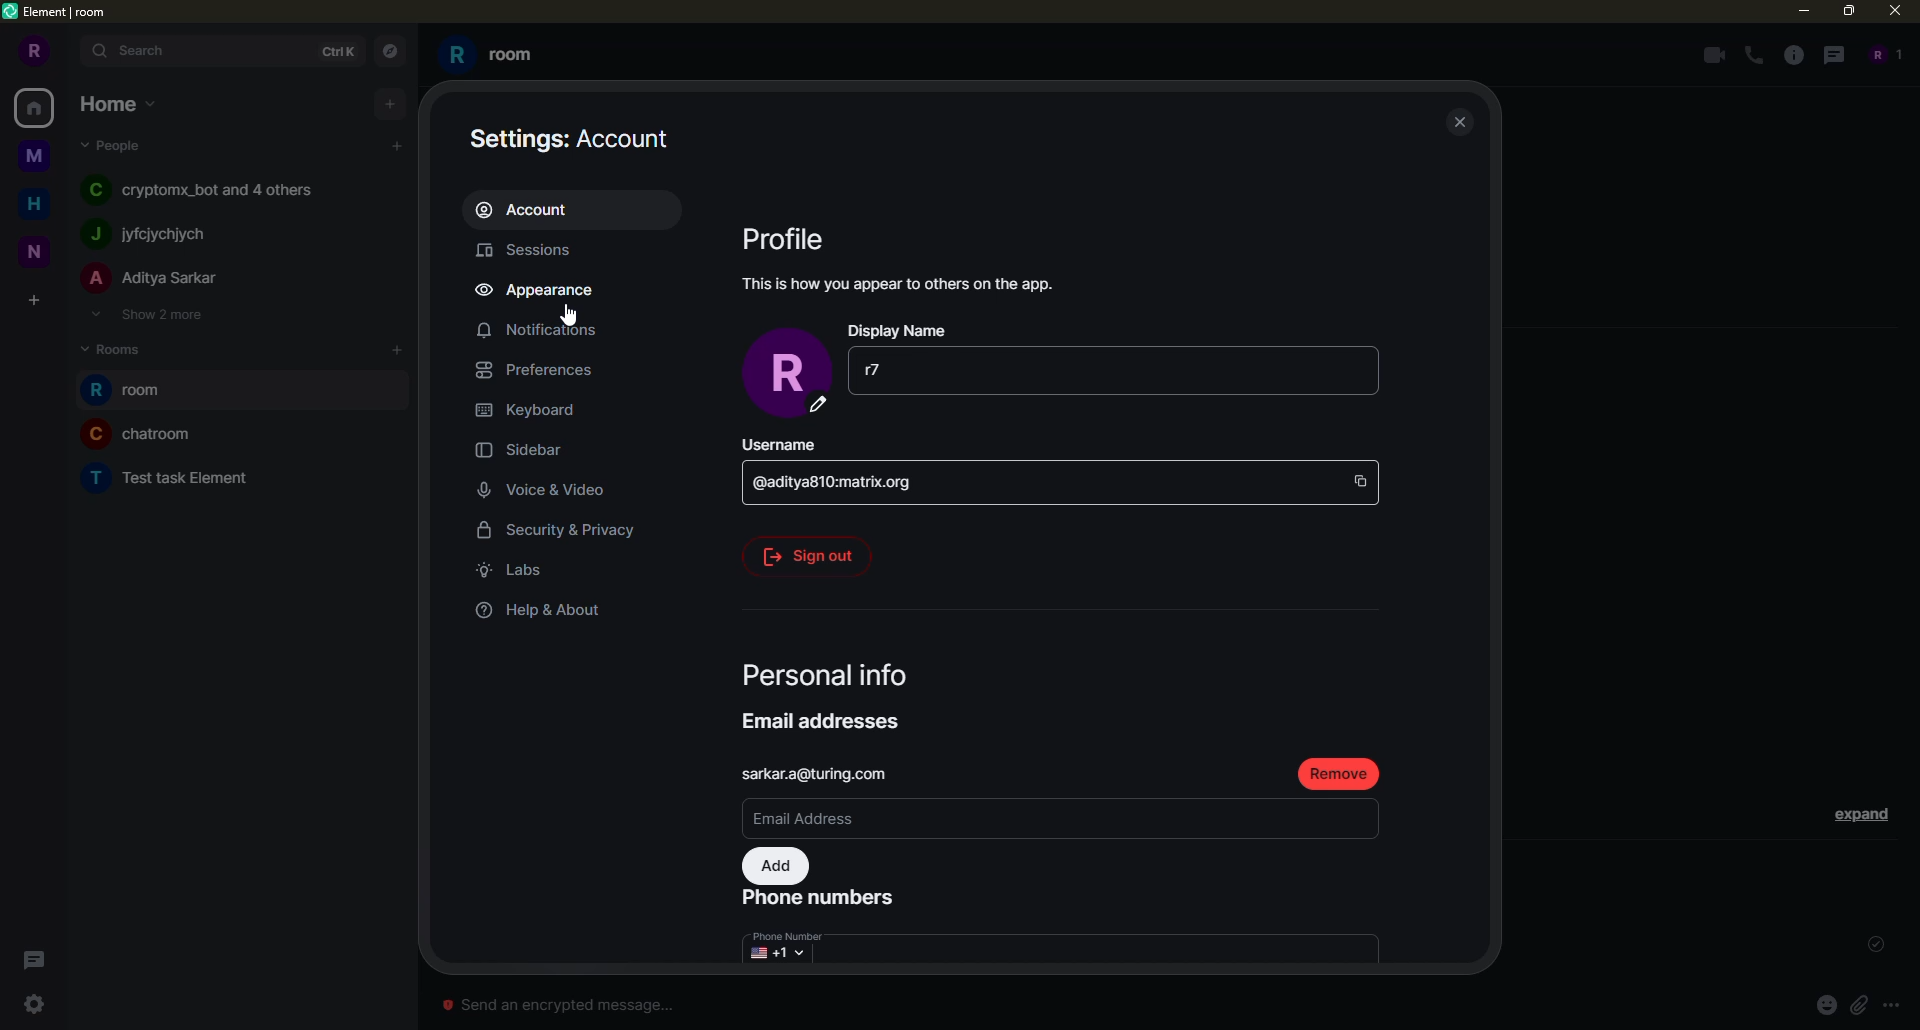 The image size is (1920, 1030). Describe the element at coordinates (207, 188) in the screenshot. I see `people` at that location.